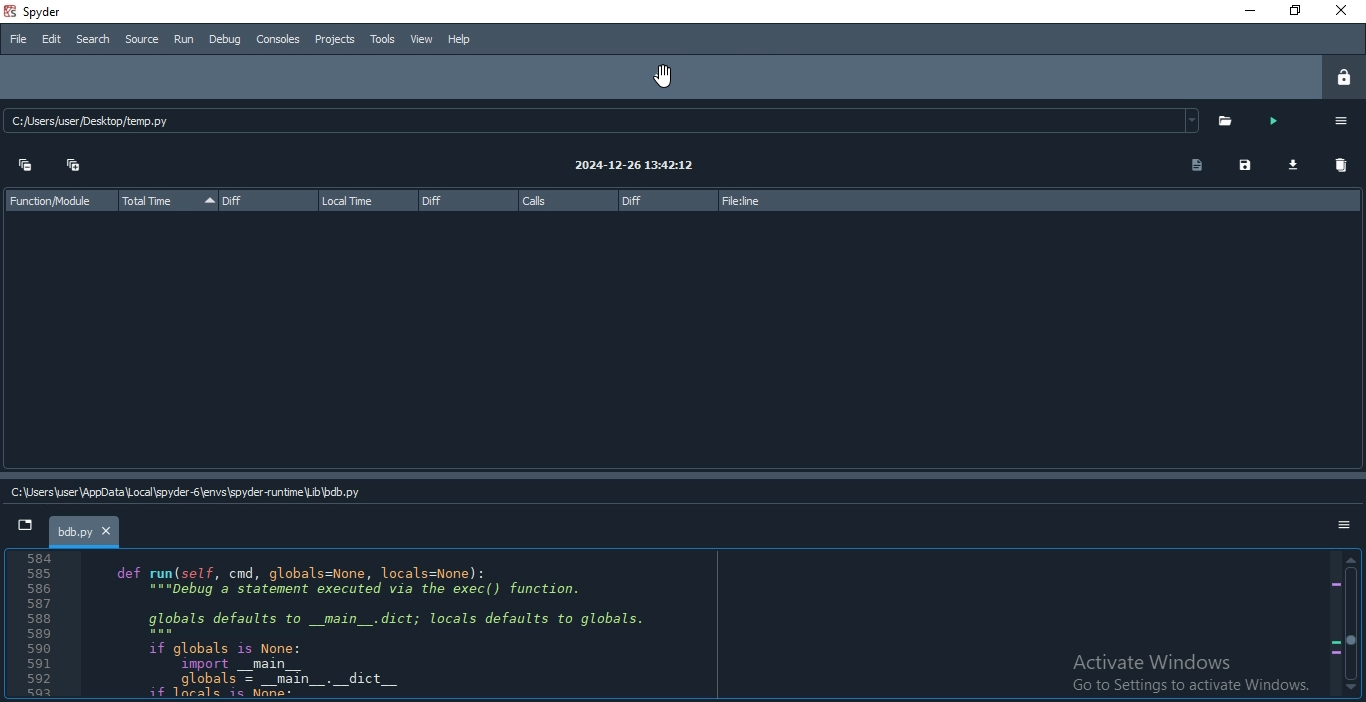 This screenshot has height=702, width=1366. I want to click on C:\User\AppData\Local\spyder-5, so click(187, 490).